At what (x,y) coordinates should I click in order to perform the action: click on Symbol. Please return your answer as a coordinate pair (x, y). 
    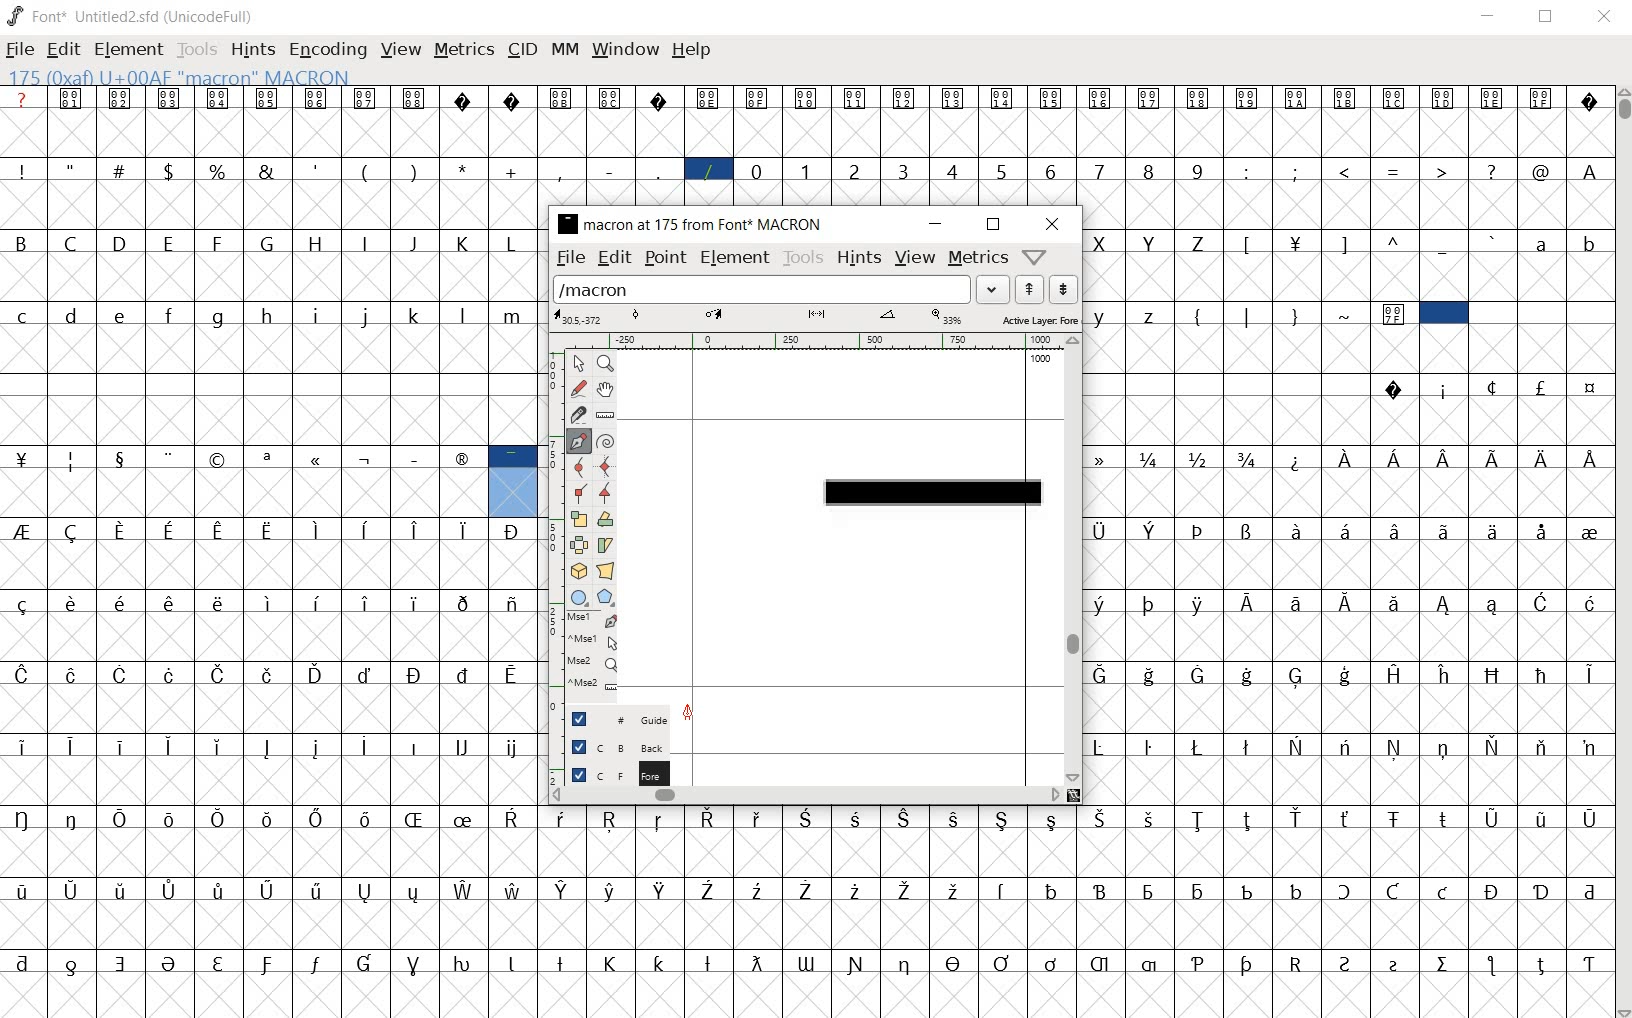
    Looking at the image, I should click on (317, 97).